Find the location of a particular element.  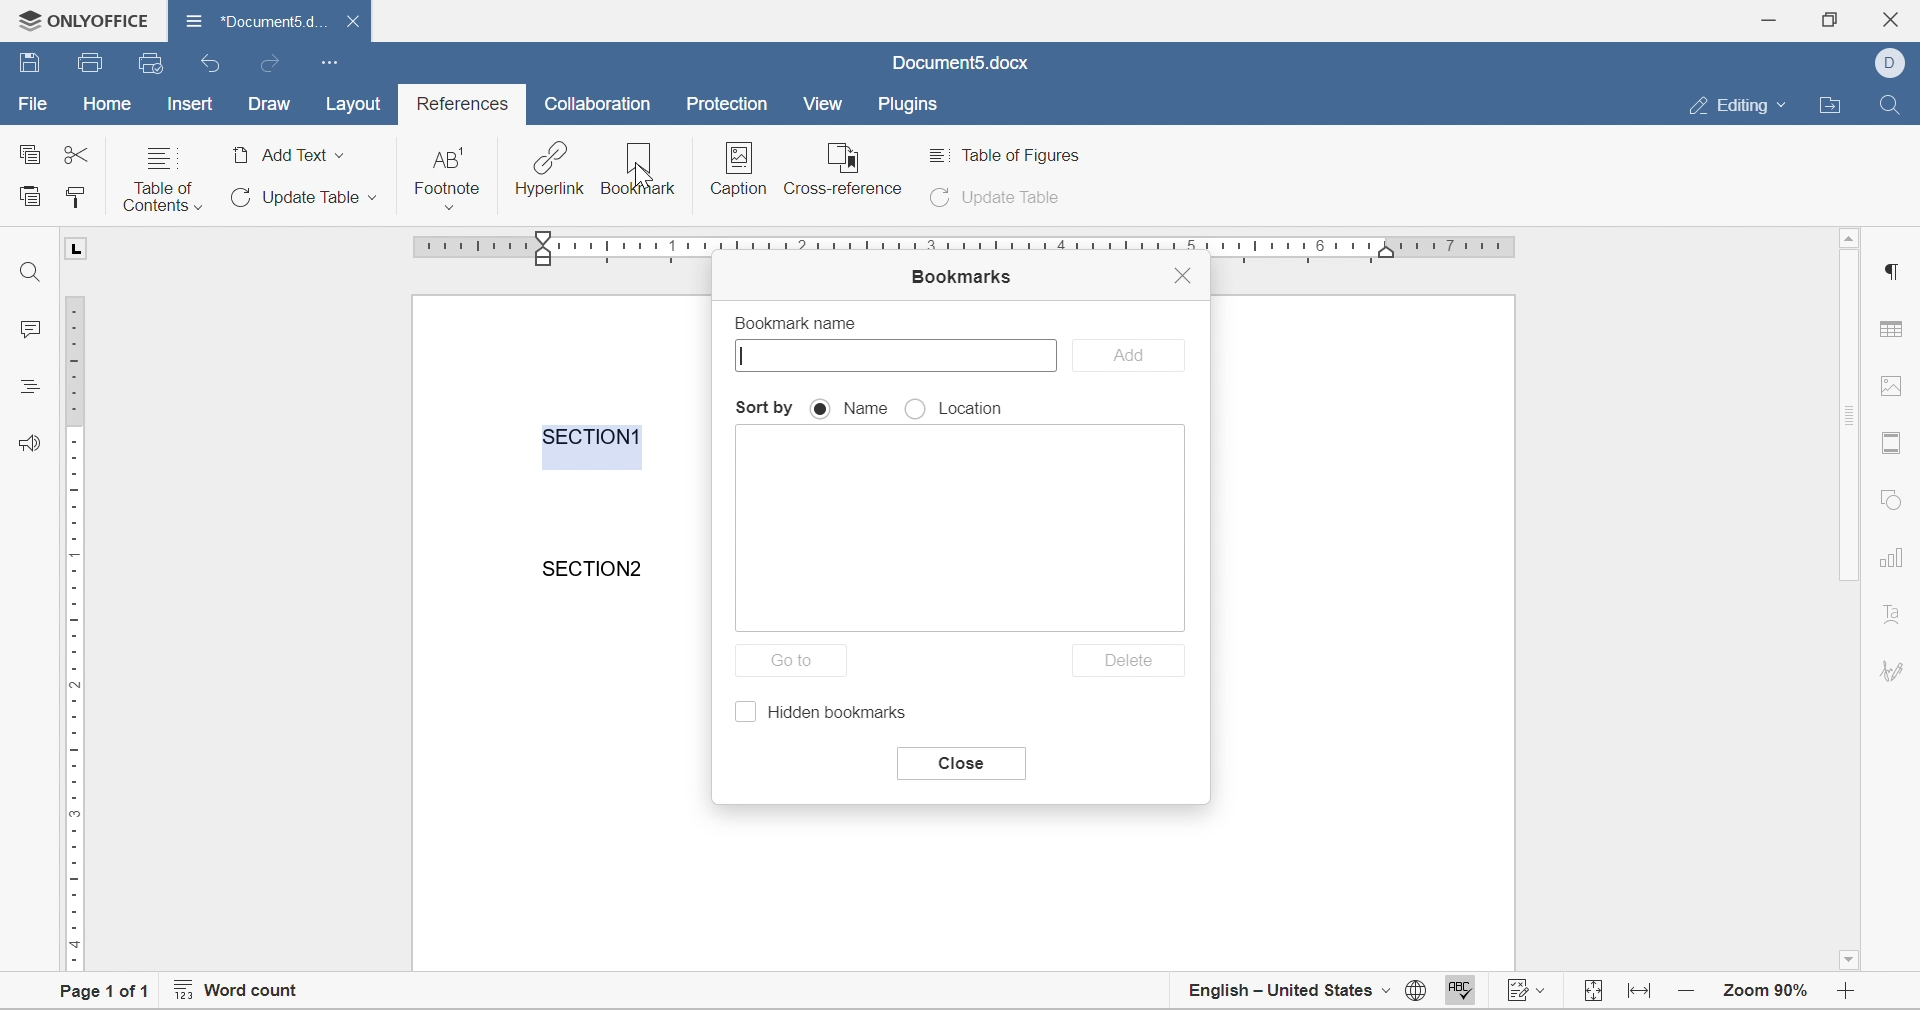

scroll bar is located at coordinates (1851, 409).